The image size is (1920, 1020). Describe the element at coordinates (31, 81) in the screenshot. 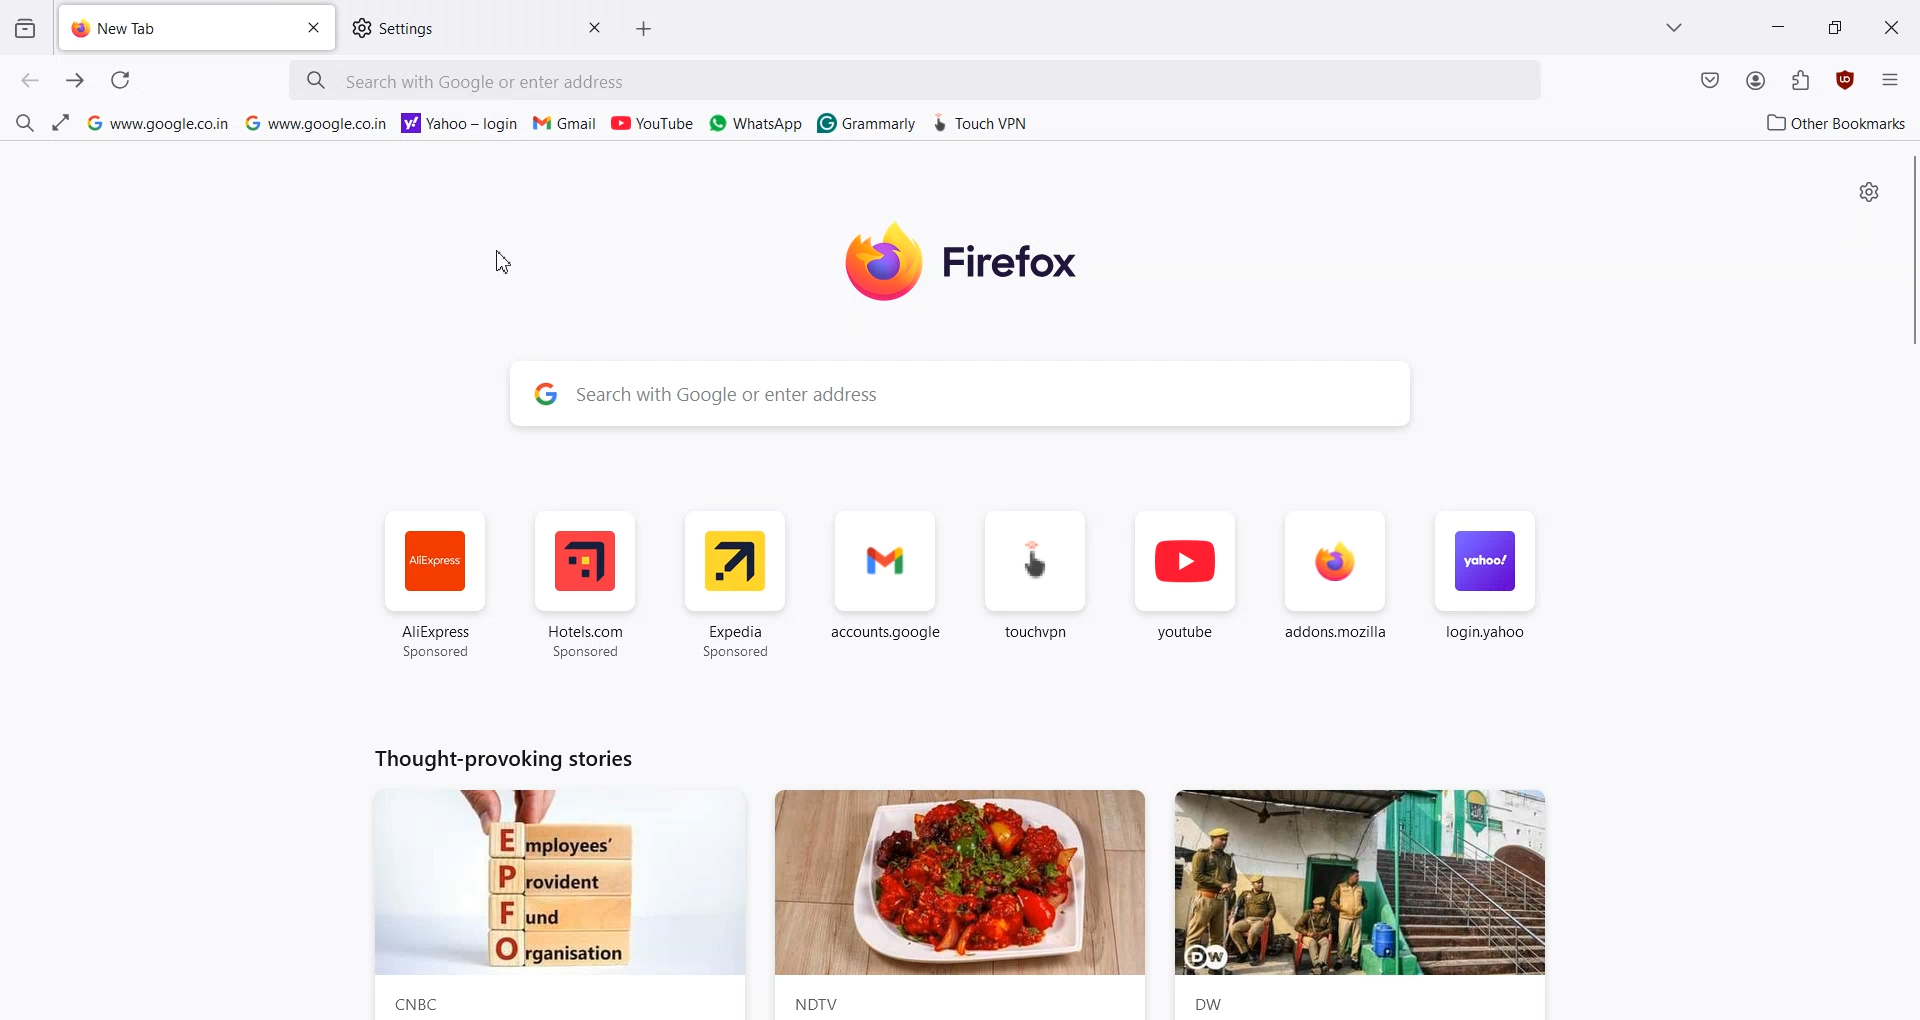

I see `Go back to one page ` at that location.